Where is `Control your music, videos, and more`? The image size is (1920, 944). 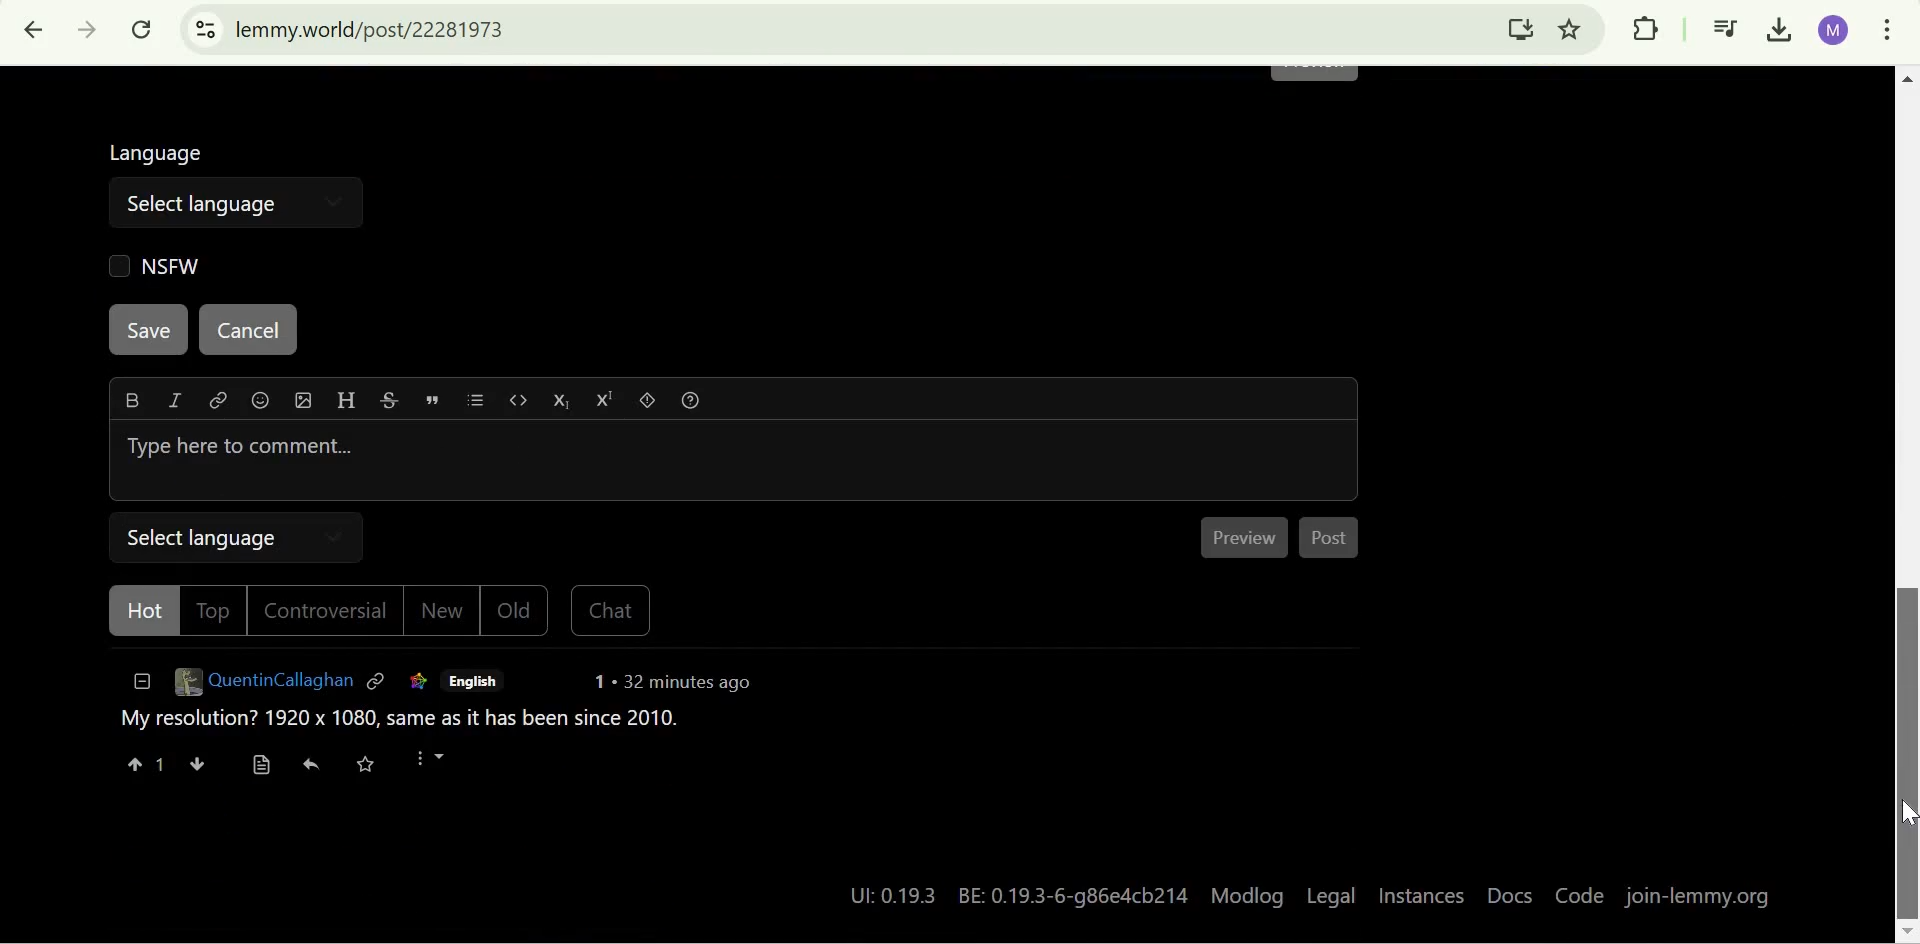
Control your music, videos, and more is located at coordinates (1726, 31).